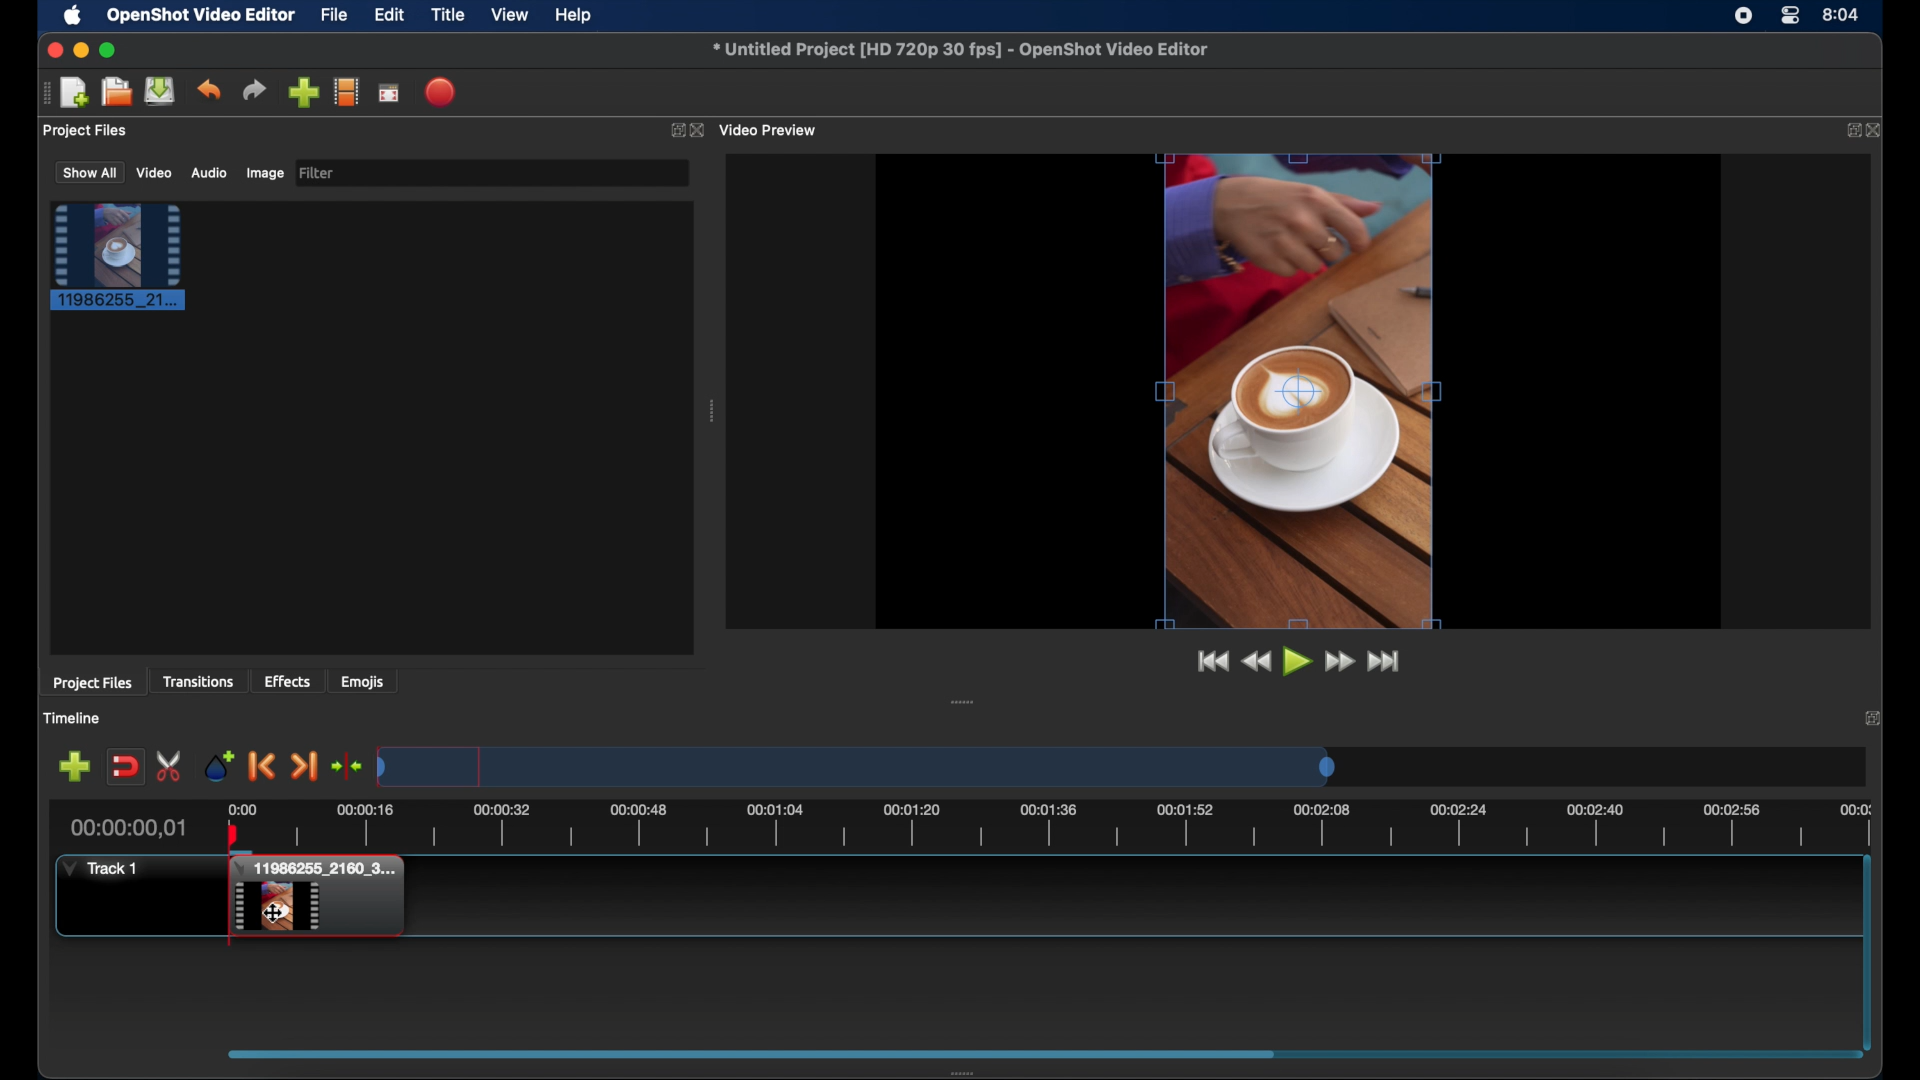  What do you see at coordinates (320, 894) in the screenshot?
I see `track` at bounding box center [320, 894].